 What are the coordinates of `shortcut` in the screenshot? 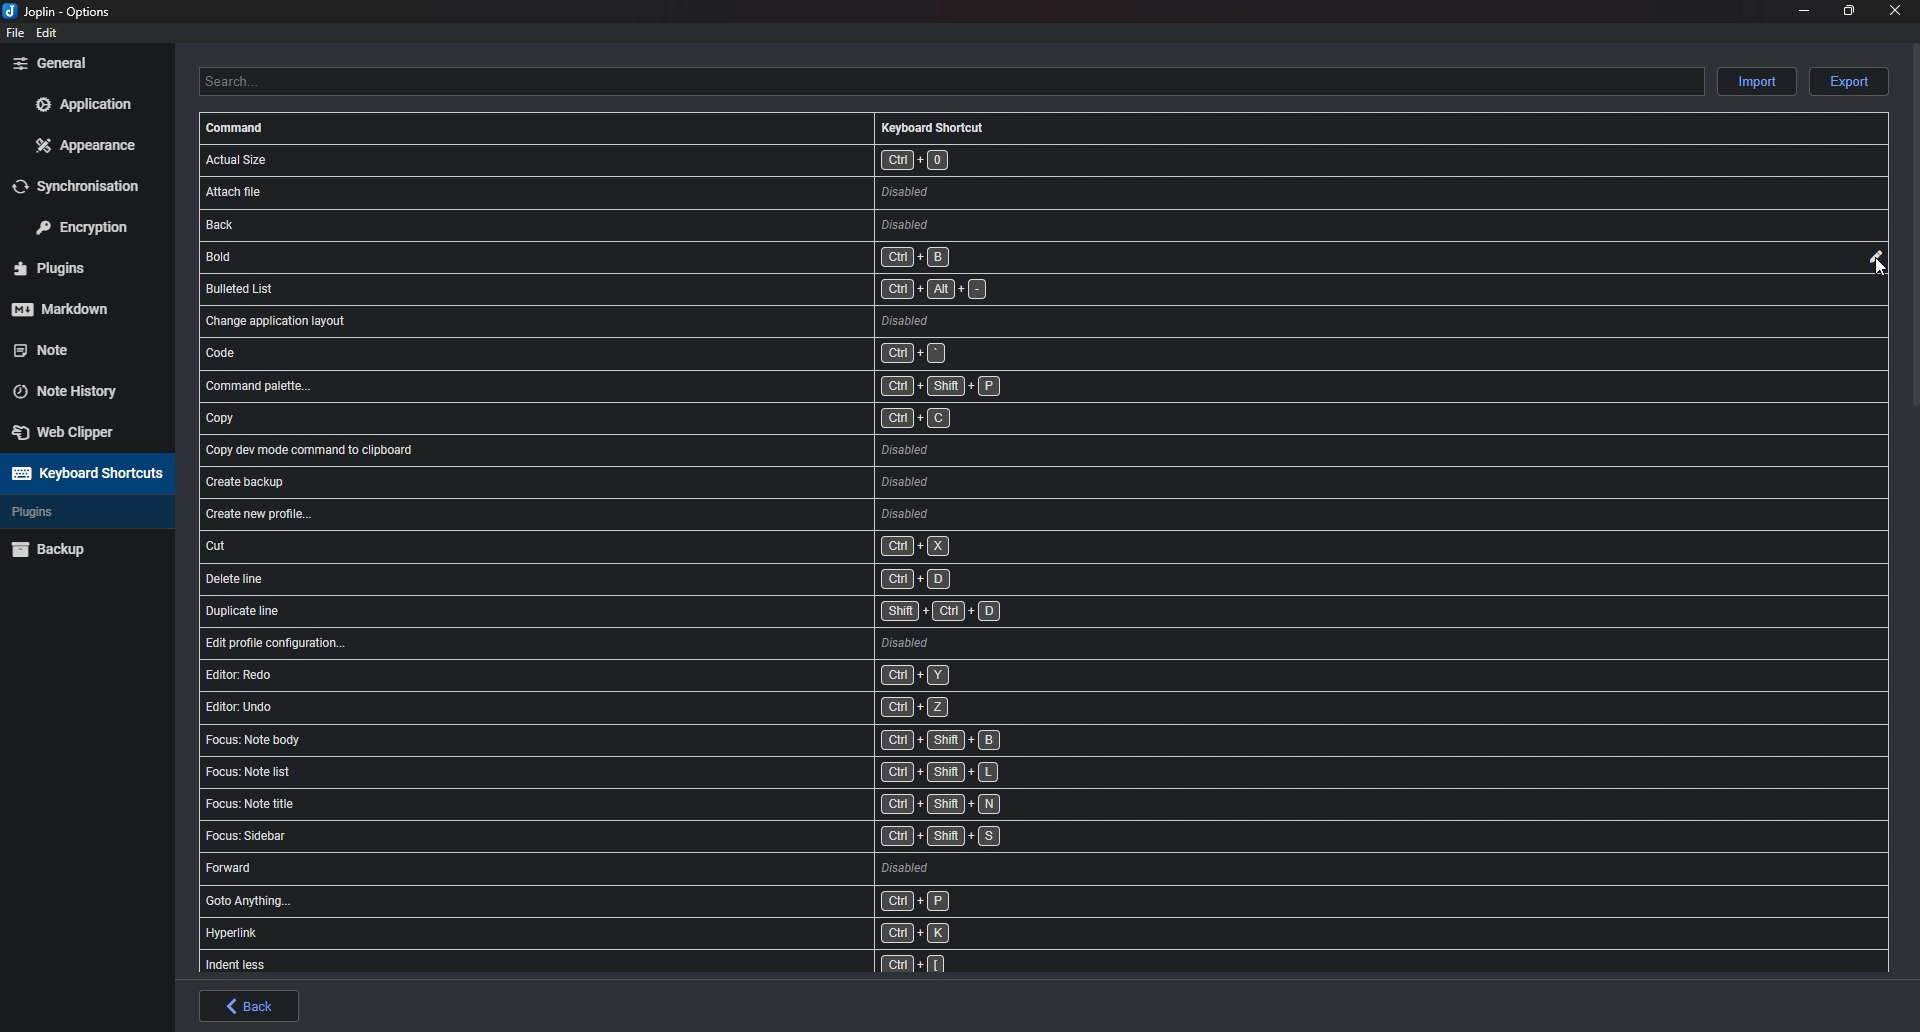 It's located at (668, 673).